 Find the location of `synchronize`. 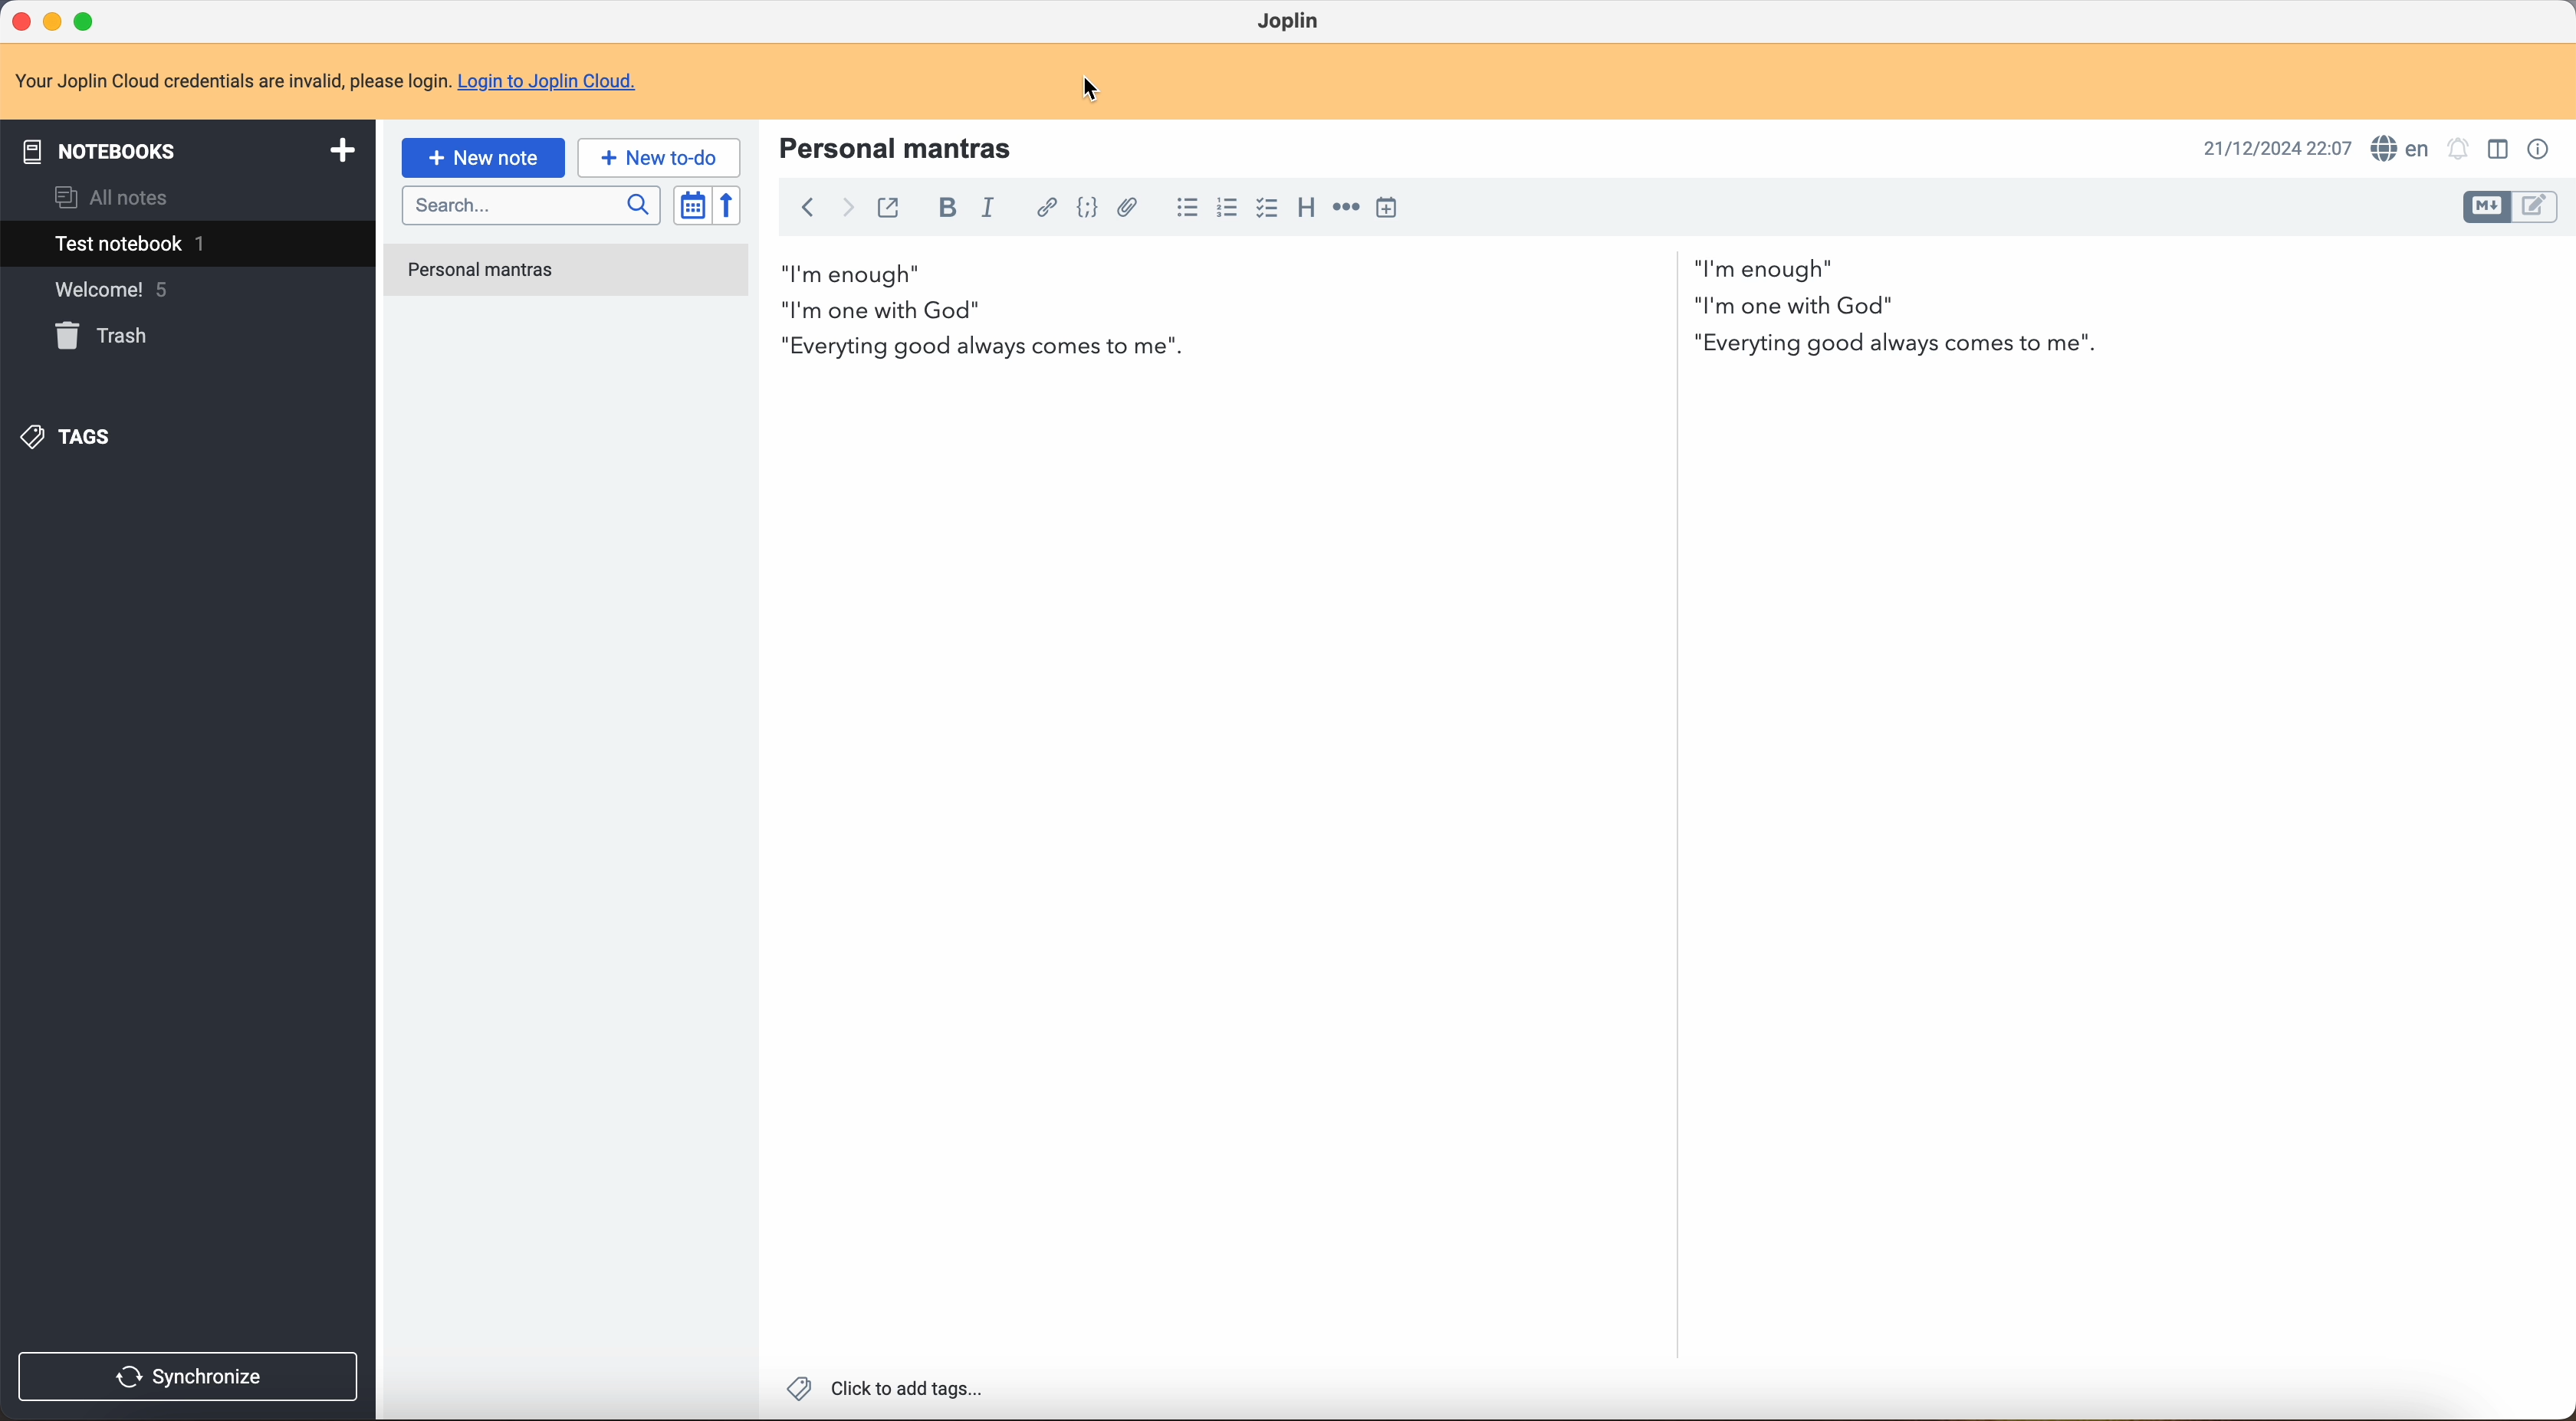

synchronize is located at coordinates (188, 1376).